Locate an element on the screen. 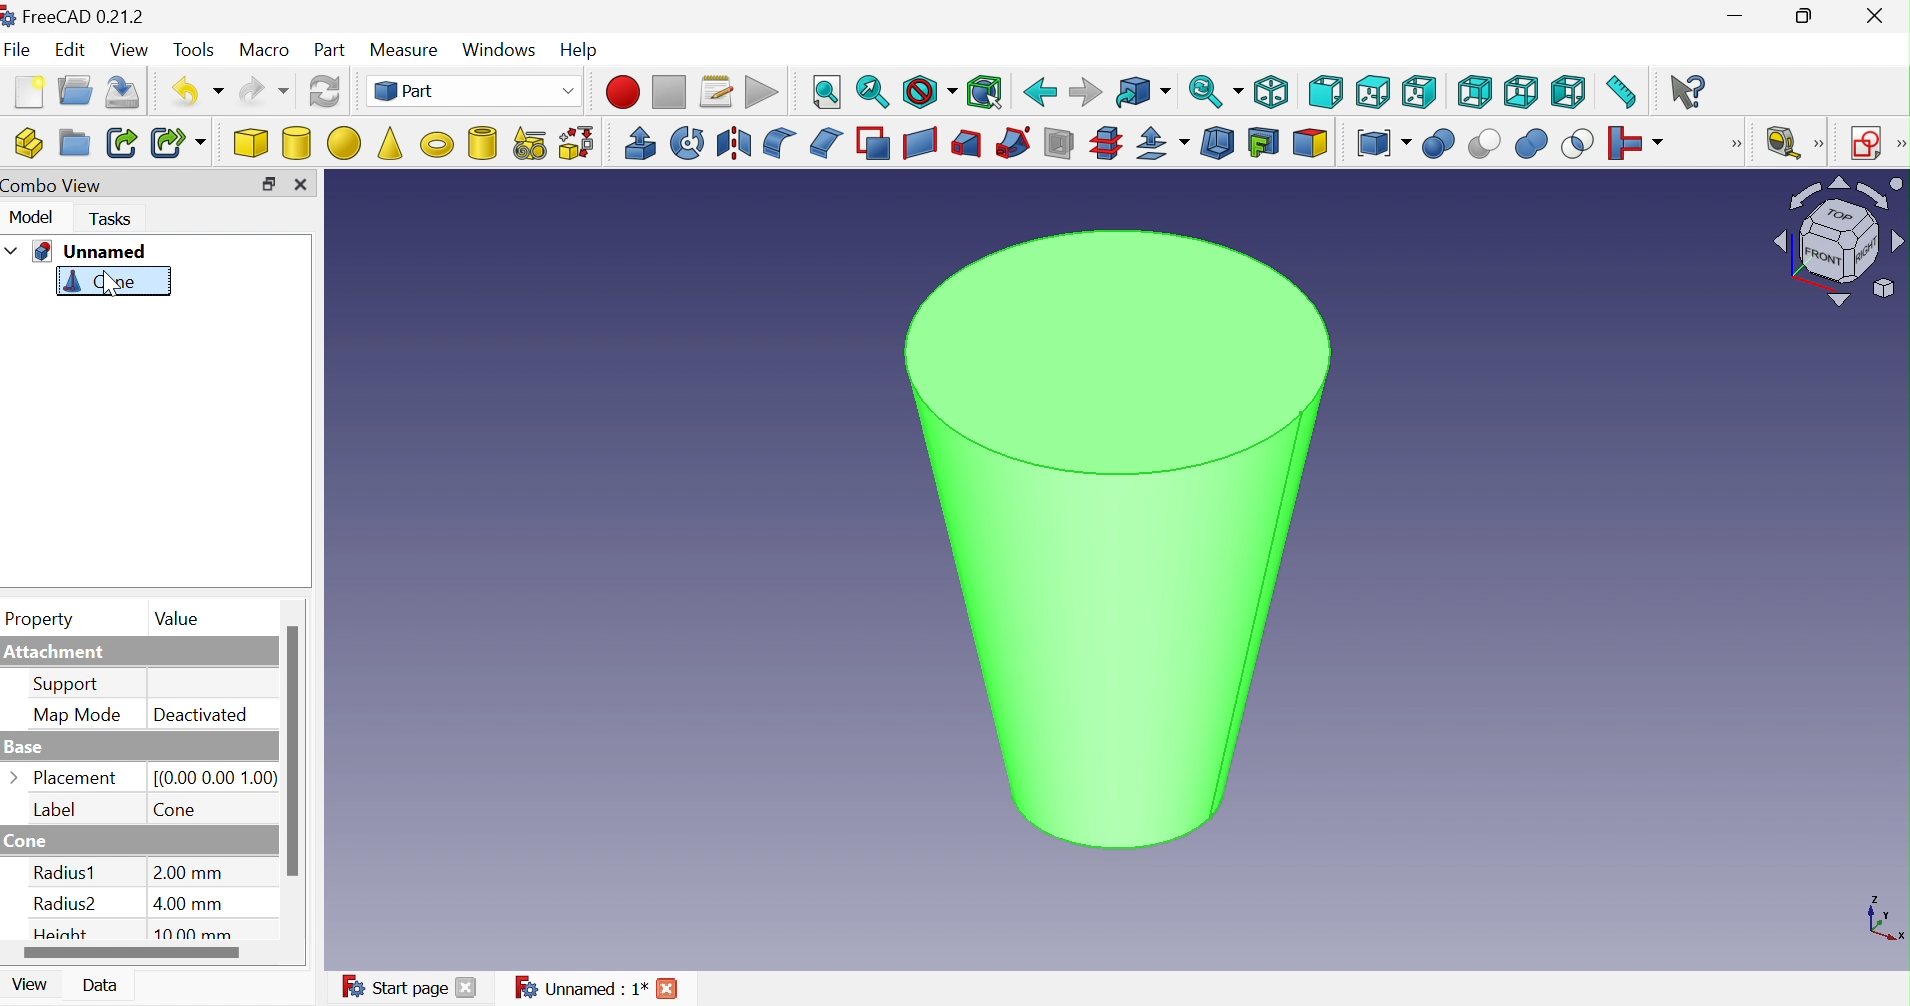 This screenshot has width=1910, height=1006. Close is located at coordinates (300, 185).